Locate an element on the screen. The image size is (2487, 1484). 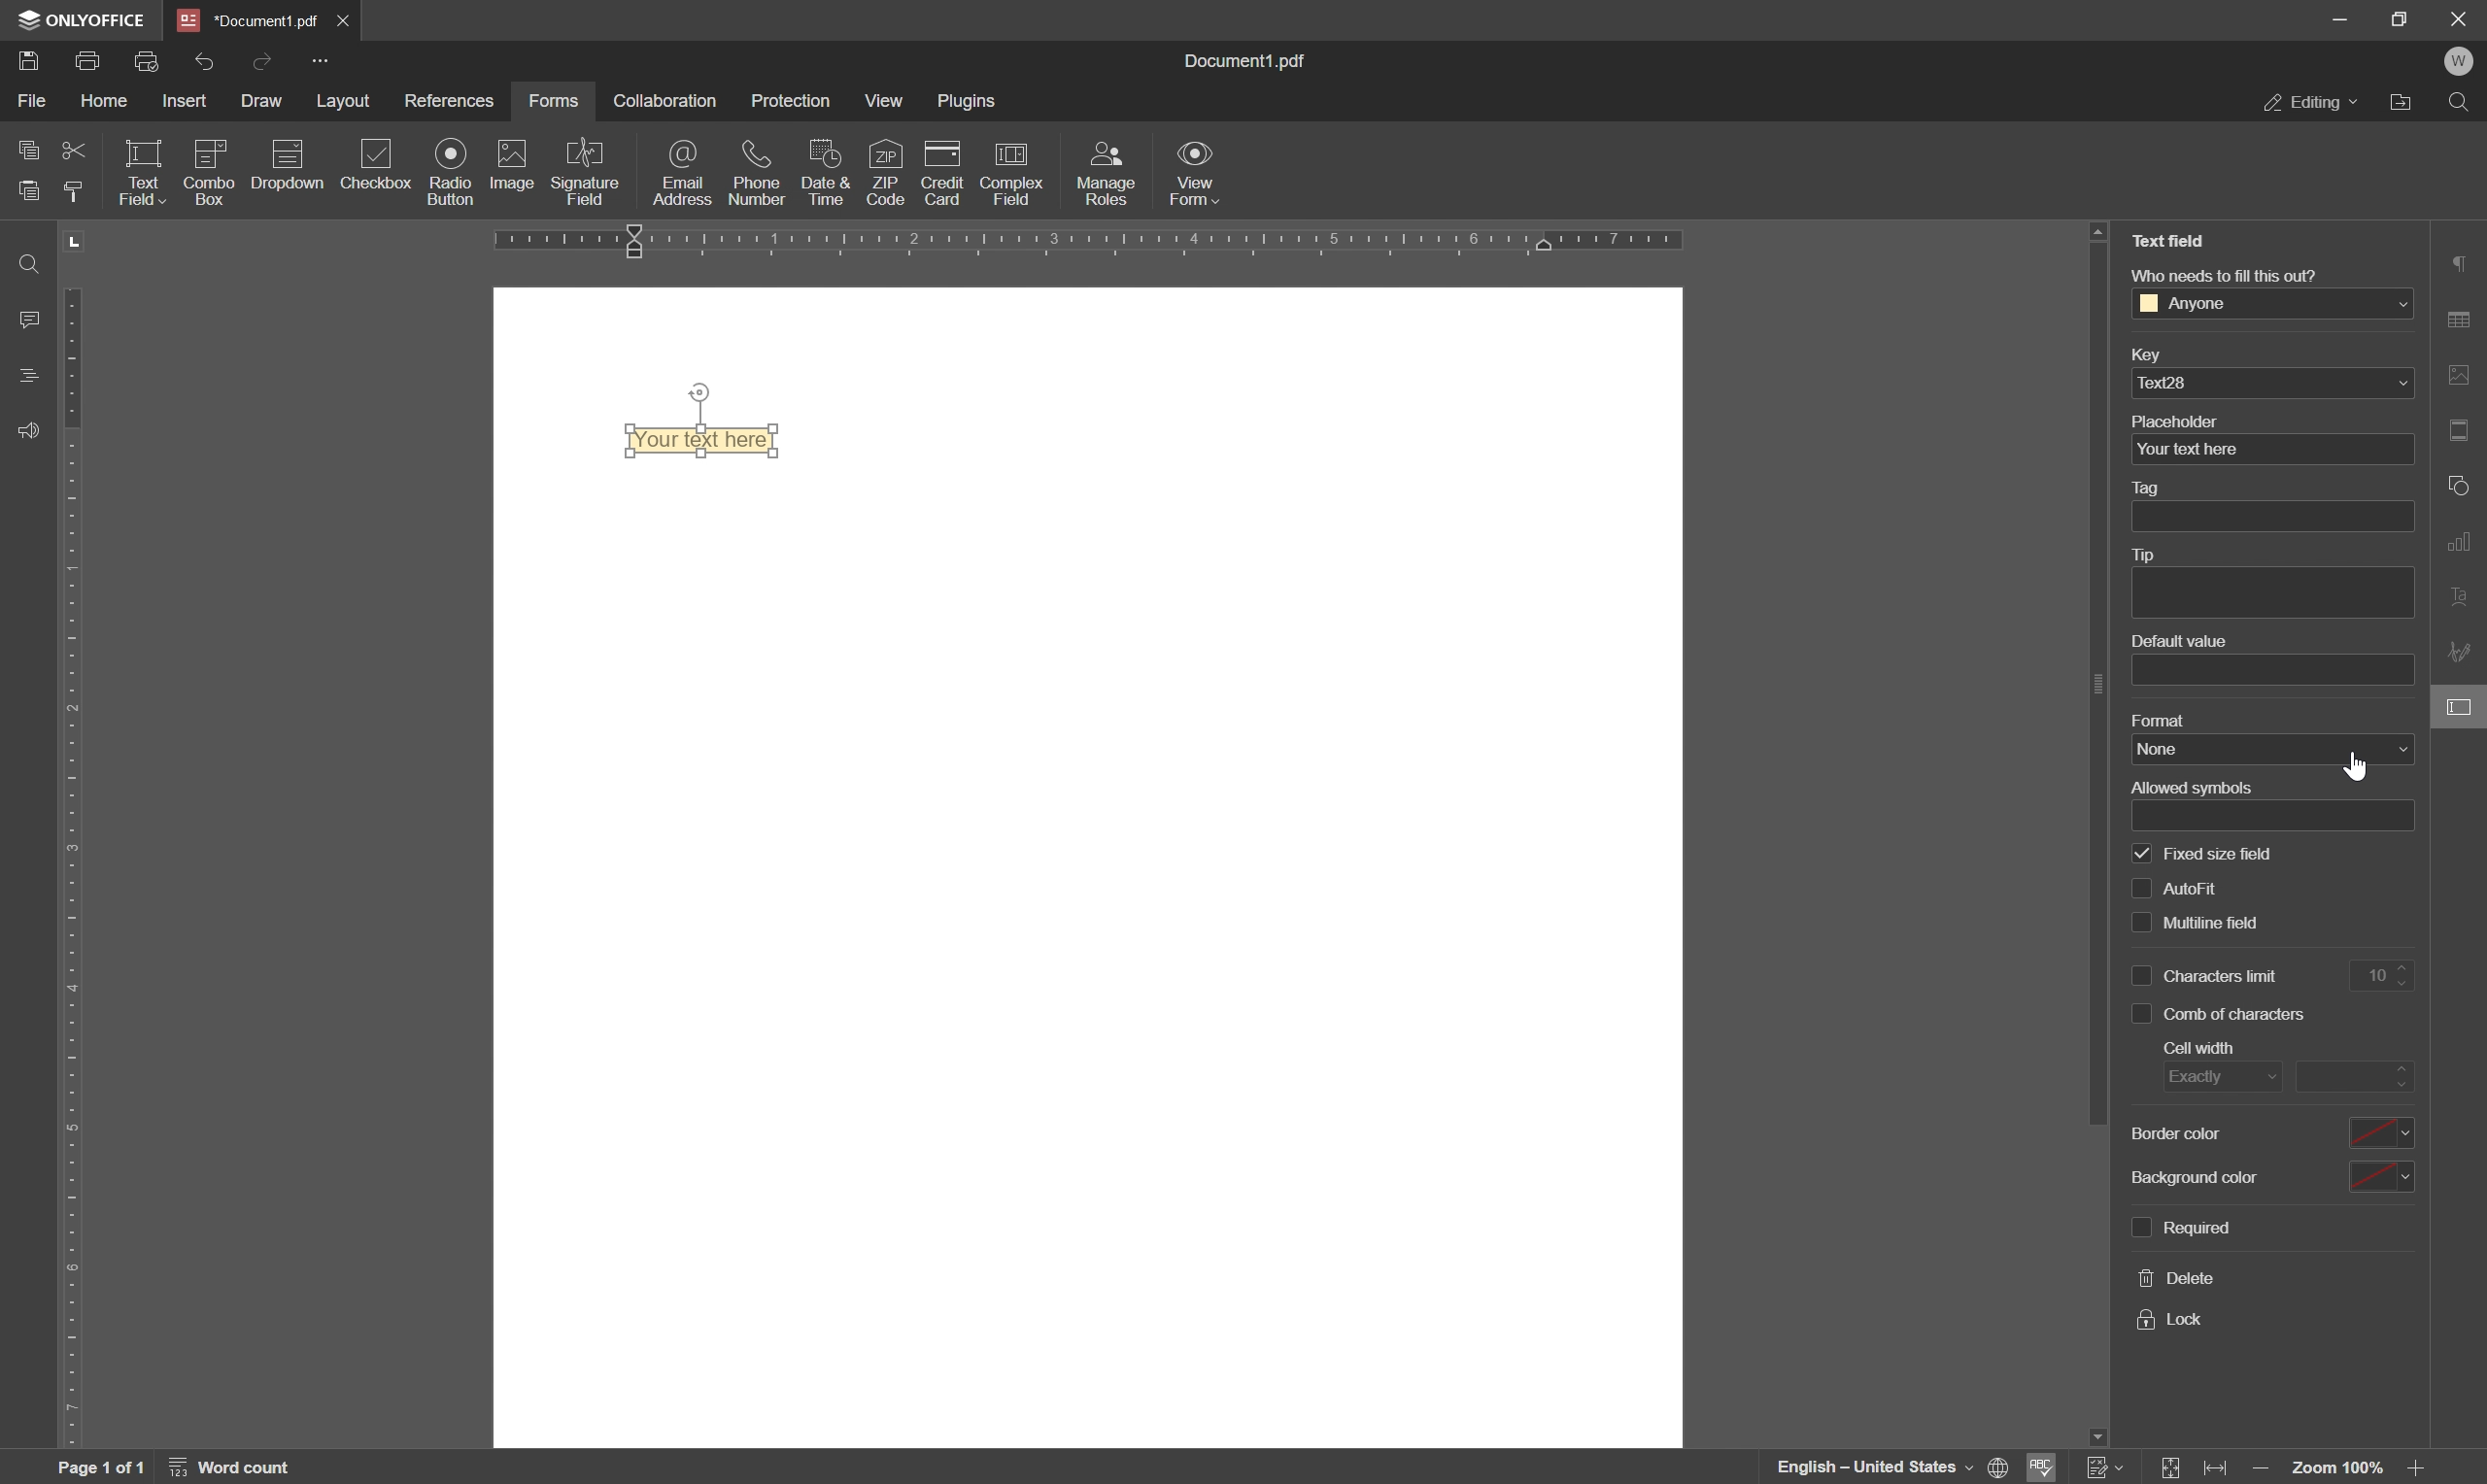
cut is located at coordinates (68, 152).